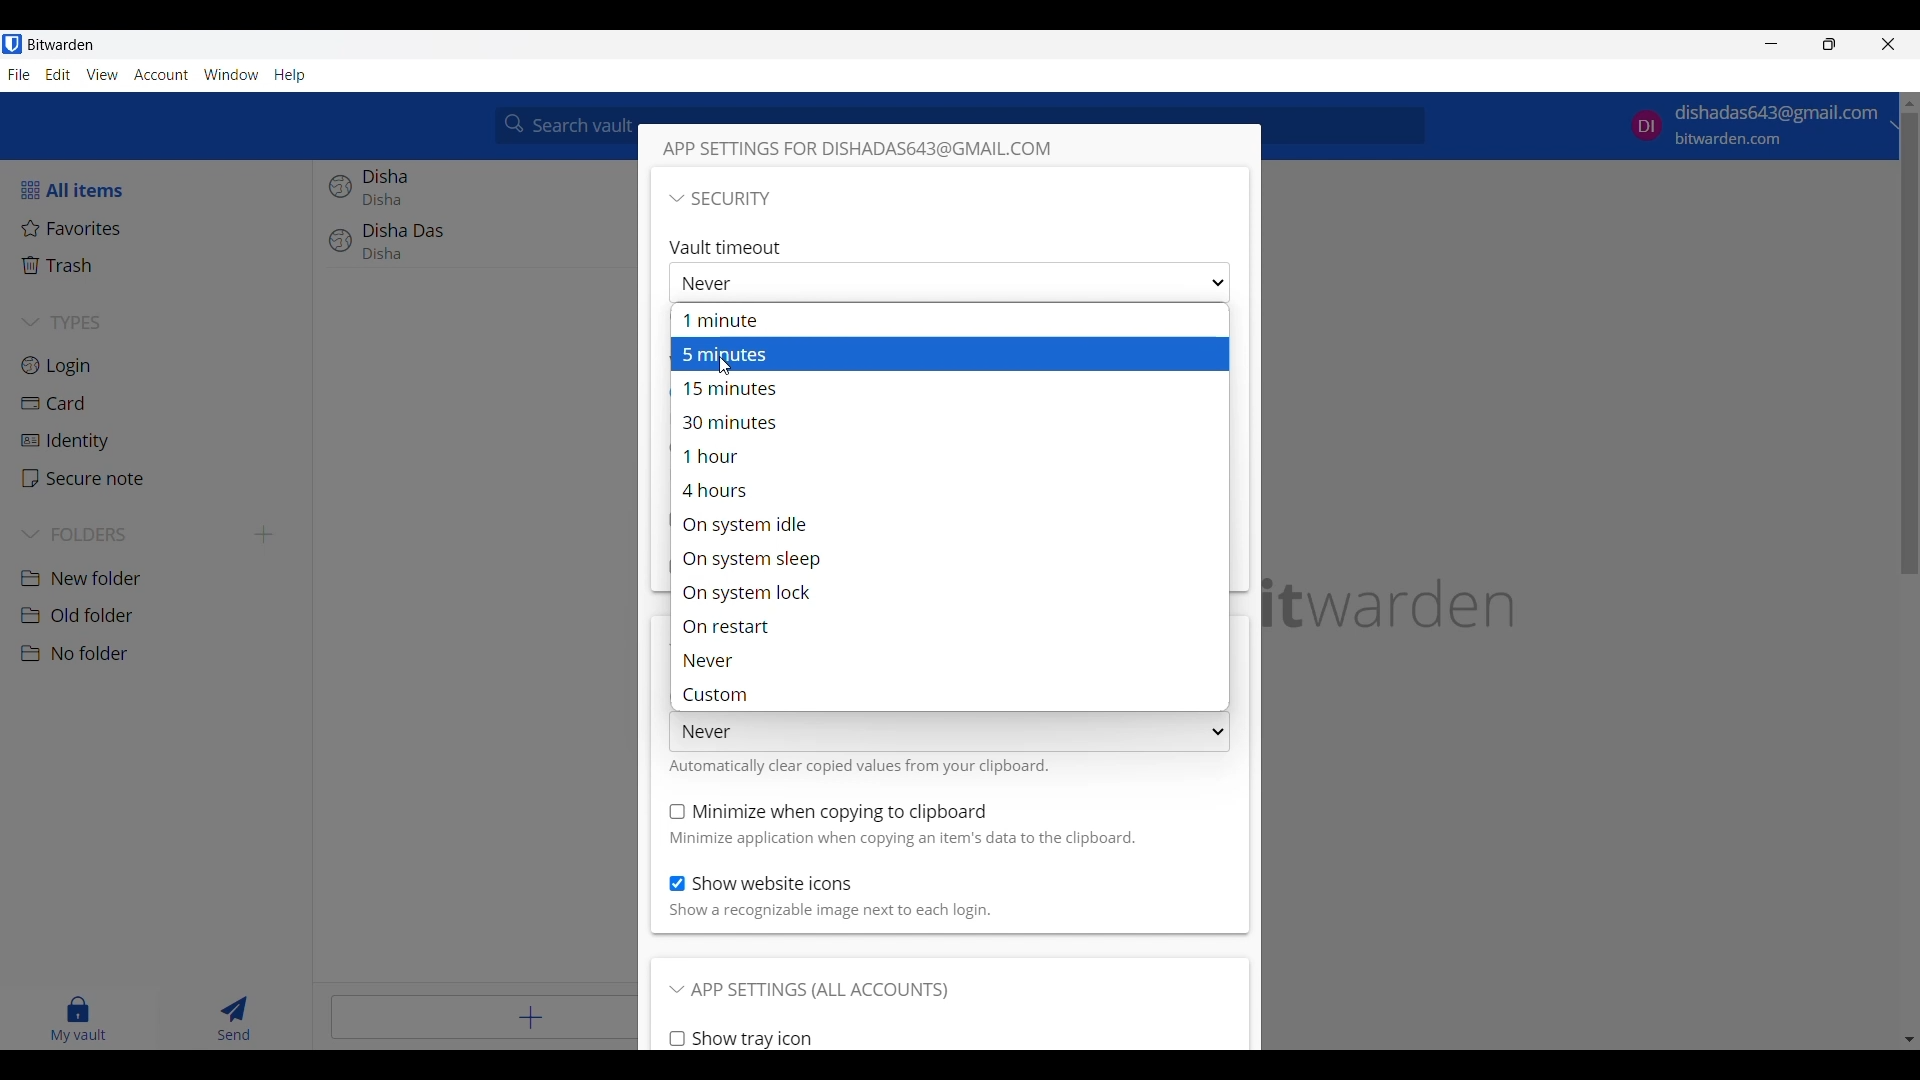  What do you see at coordinates (291, 76) in the screenshot?
I see `Help menu` at bounding box center [291, 76].